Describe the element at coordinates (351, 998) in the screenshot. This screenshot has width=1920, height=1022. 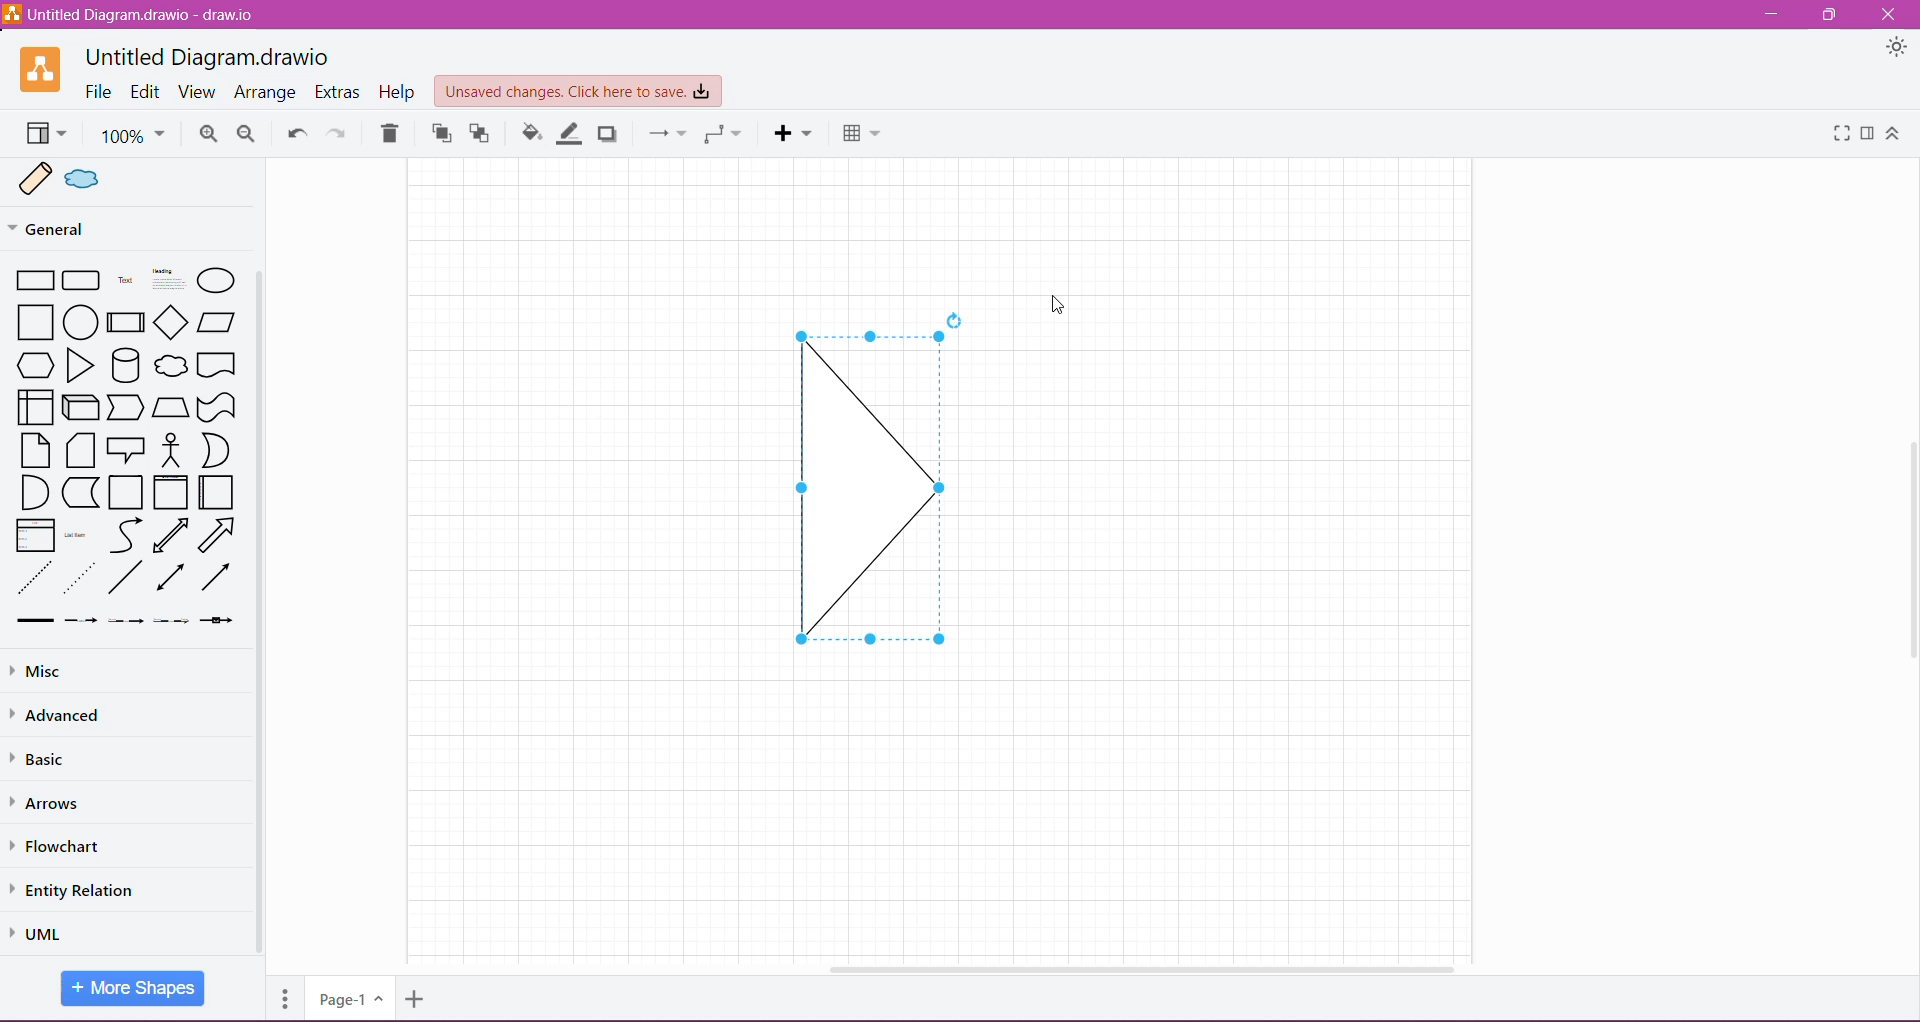
I see `Page-1` at that location.